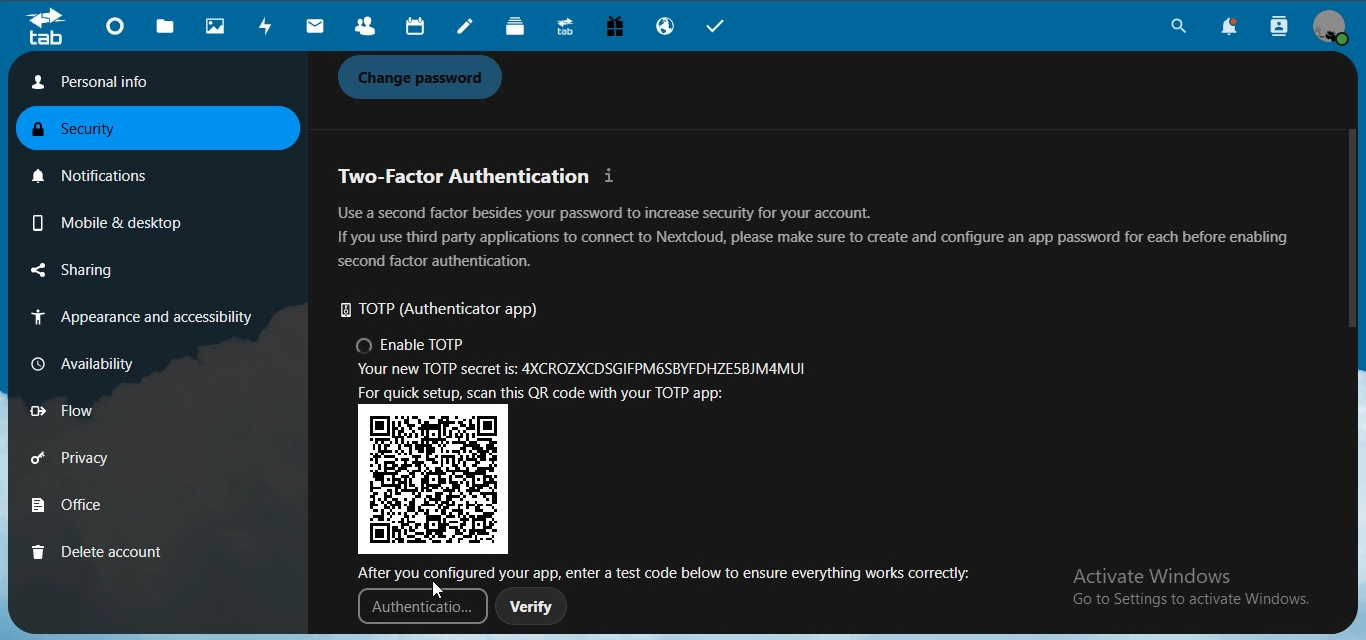  What do you see at coordinates (1194, 589) in the screenshot?
I see `Activate Windows
Go to Settings to activate Windows.` at bounding box center [1194, 589].